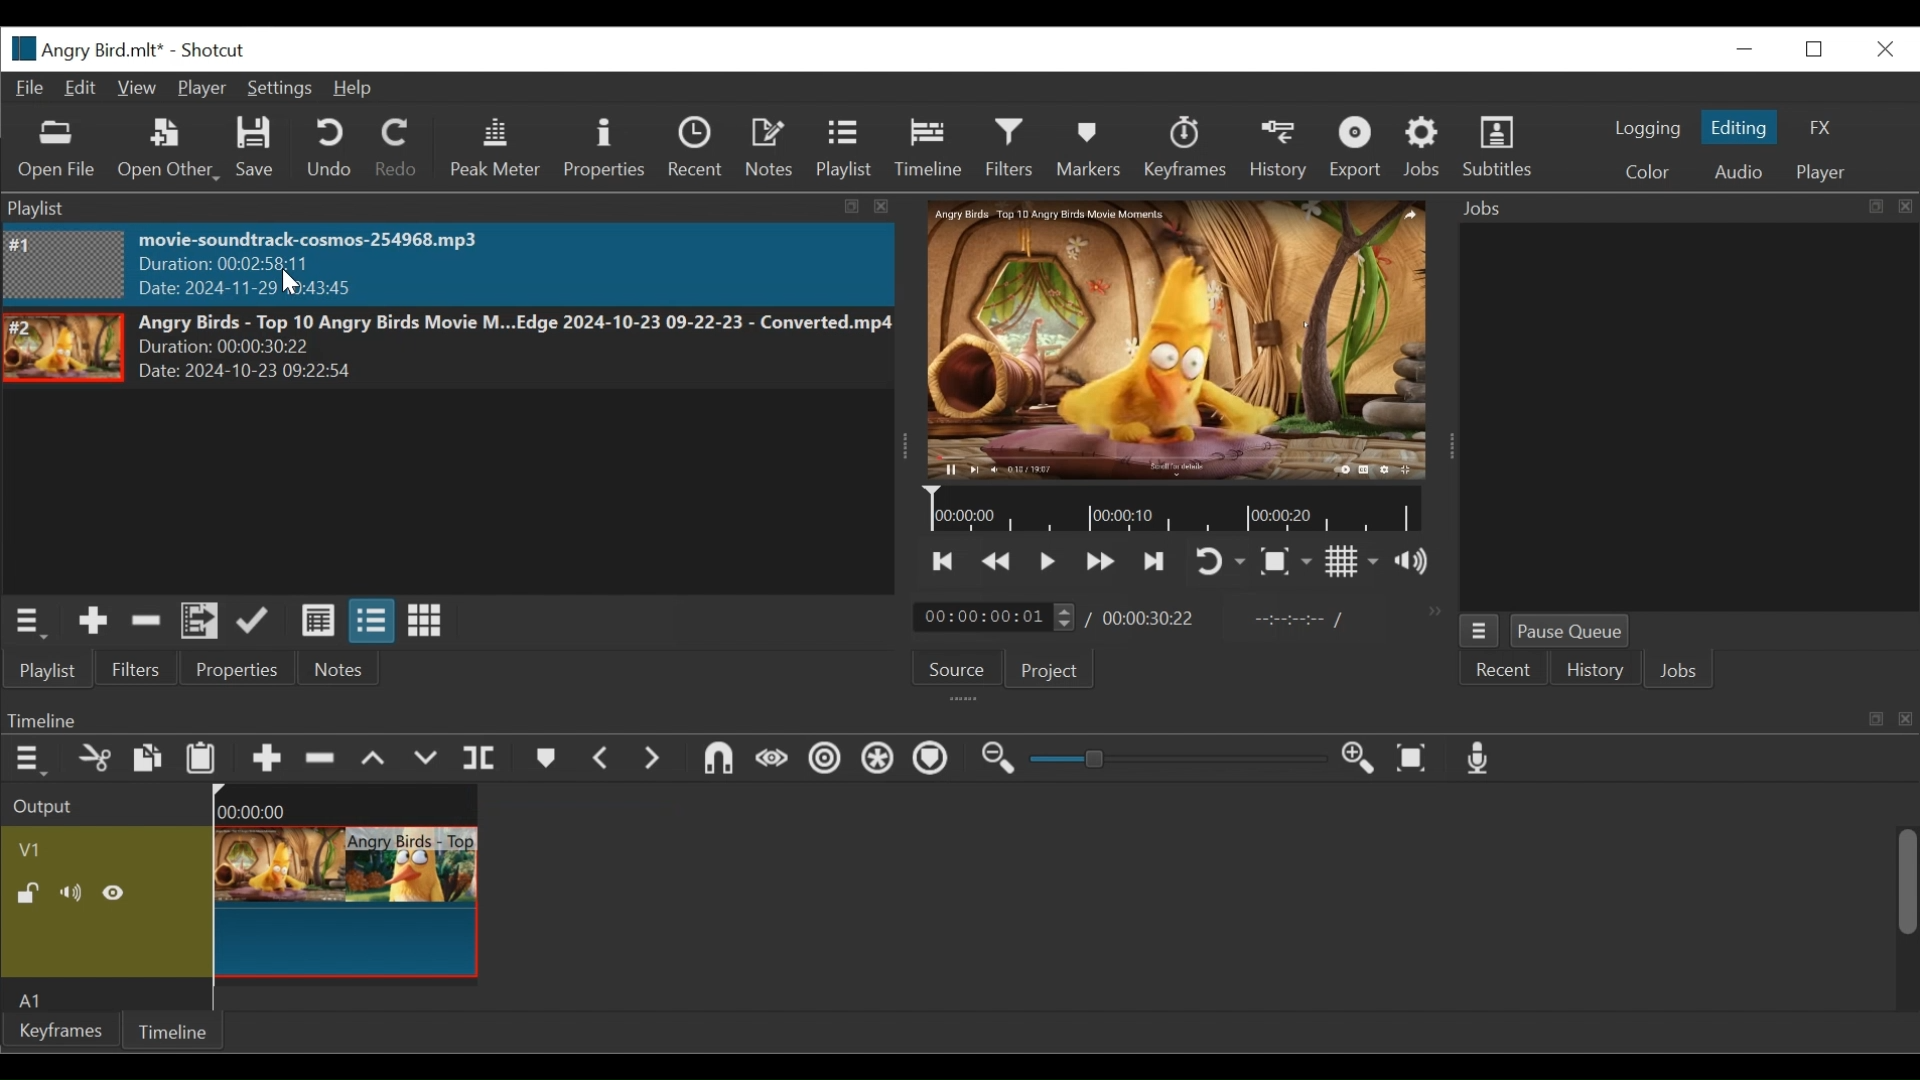  I want to click on Shotcut, so click(217, 50).